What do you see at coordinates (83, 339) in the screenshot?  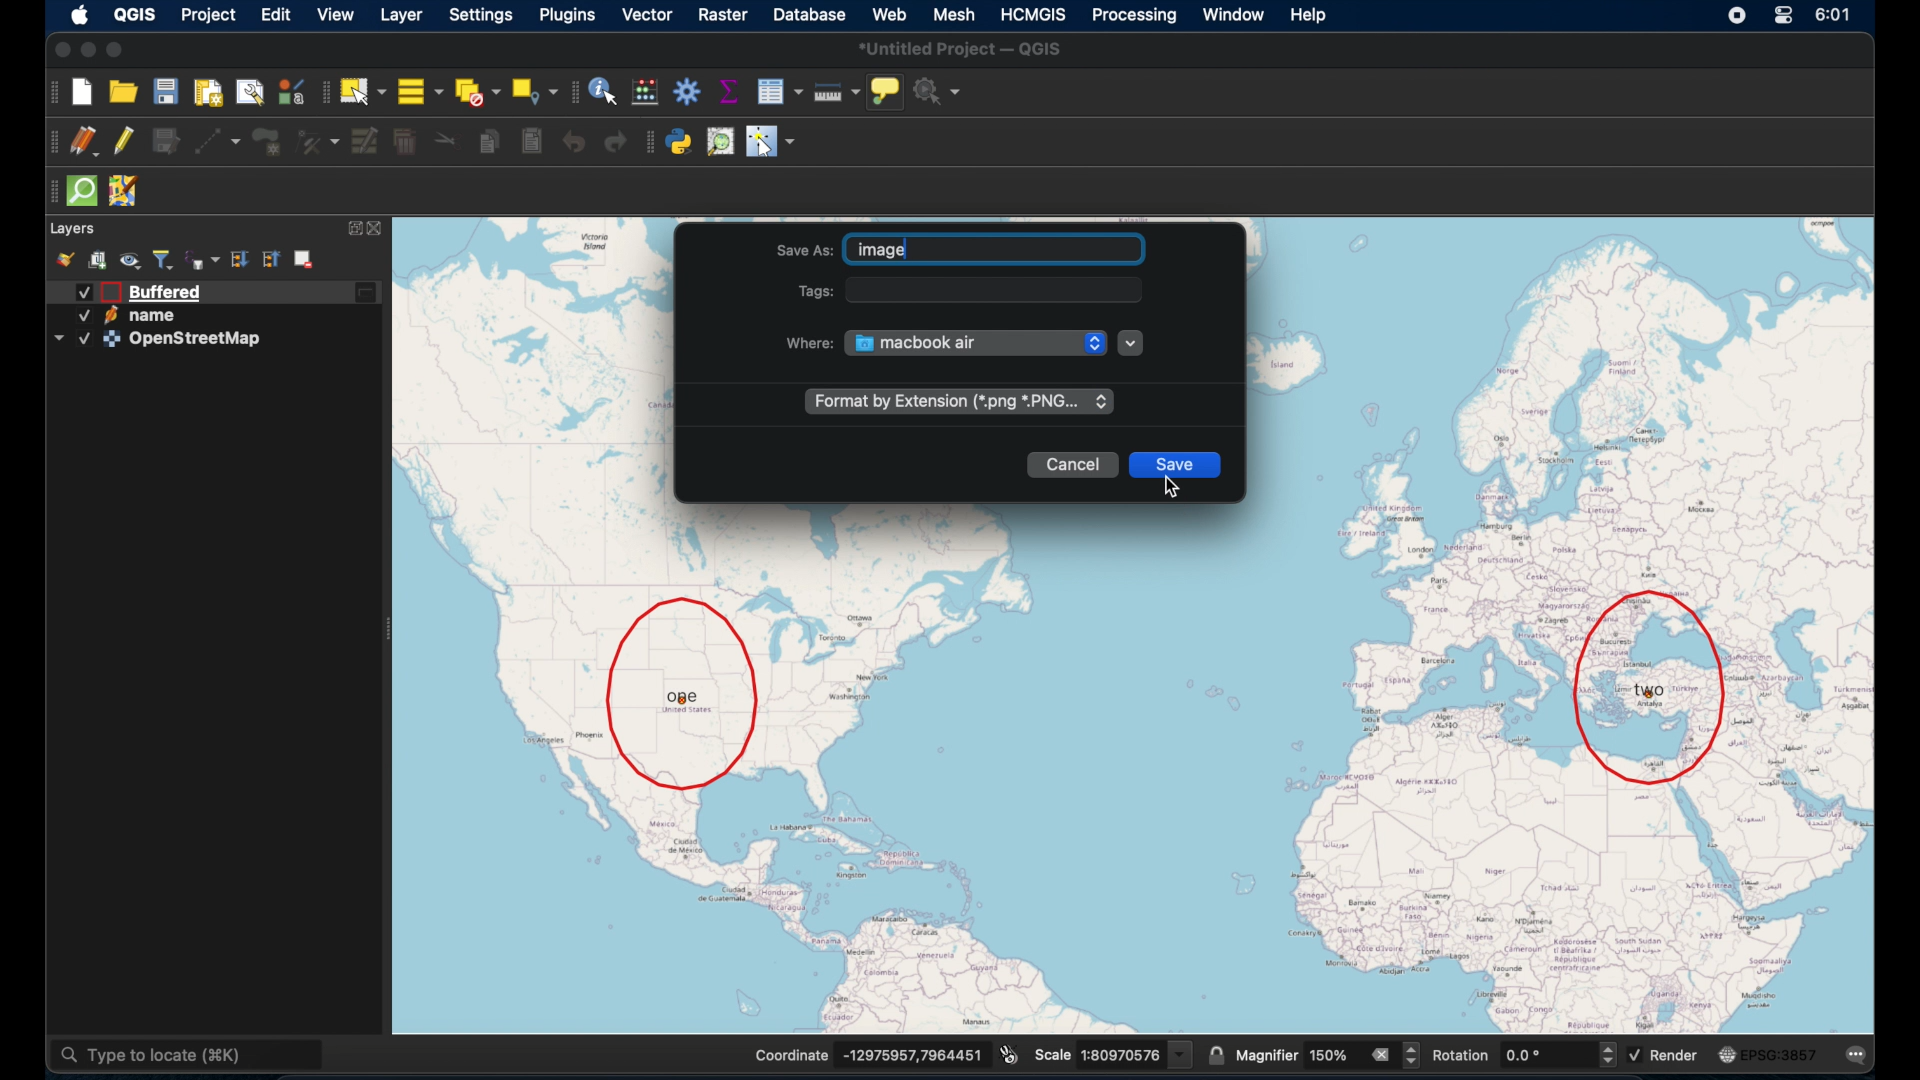 I see `Checked checkbox` at bounding box center [83, 339].